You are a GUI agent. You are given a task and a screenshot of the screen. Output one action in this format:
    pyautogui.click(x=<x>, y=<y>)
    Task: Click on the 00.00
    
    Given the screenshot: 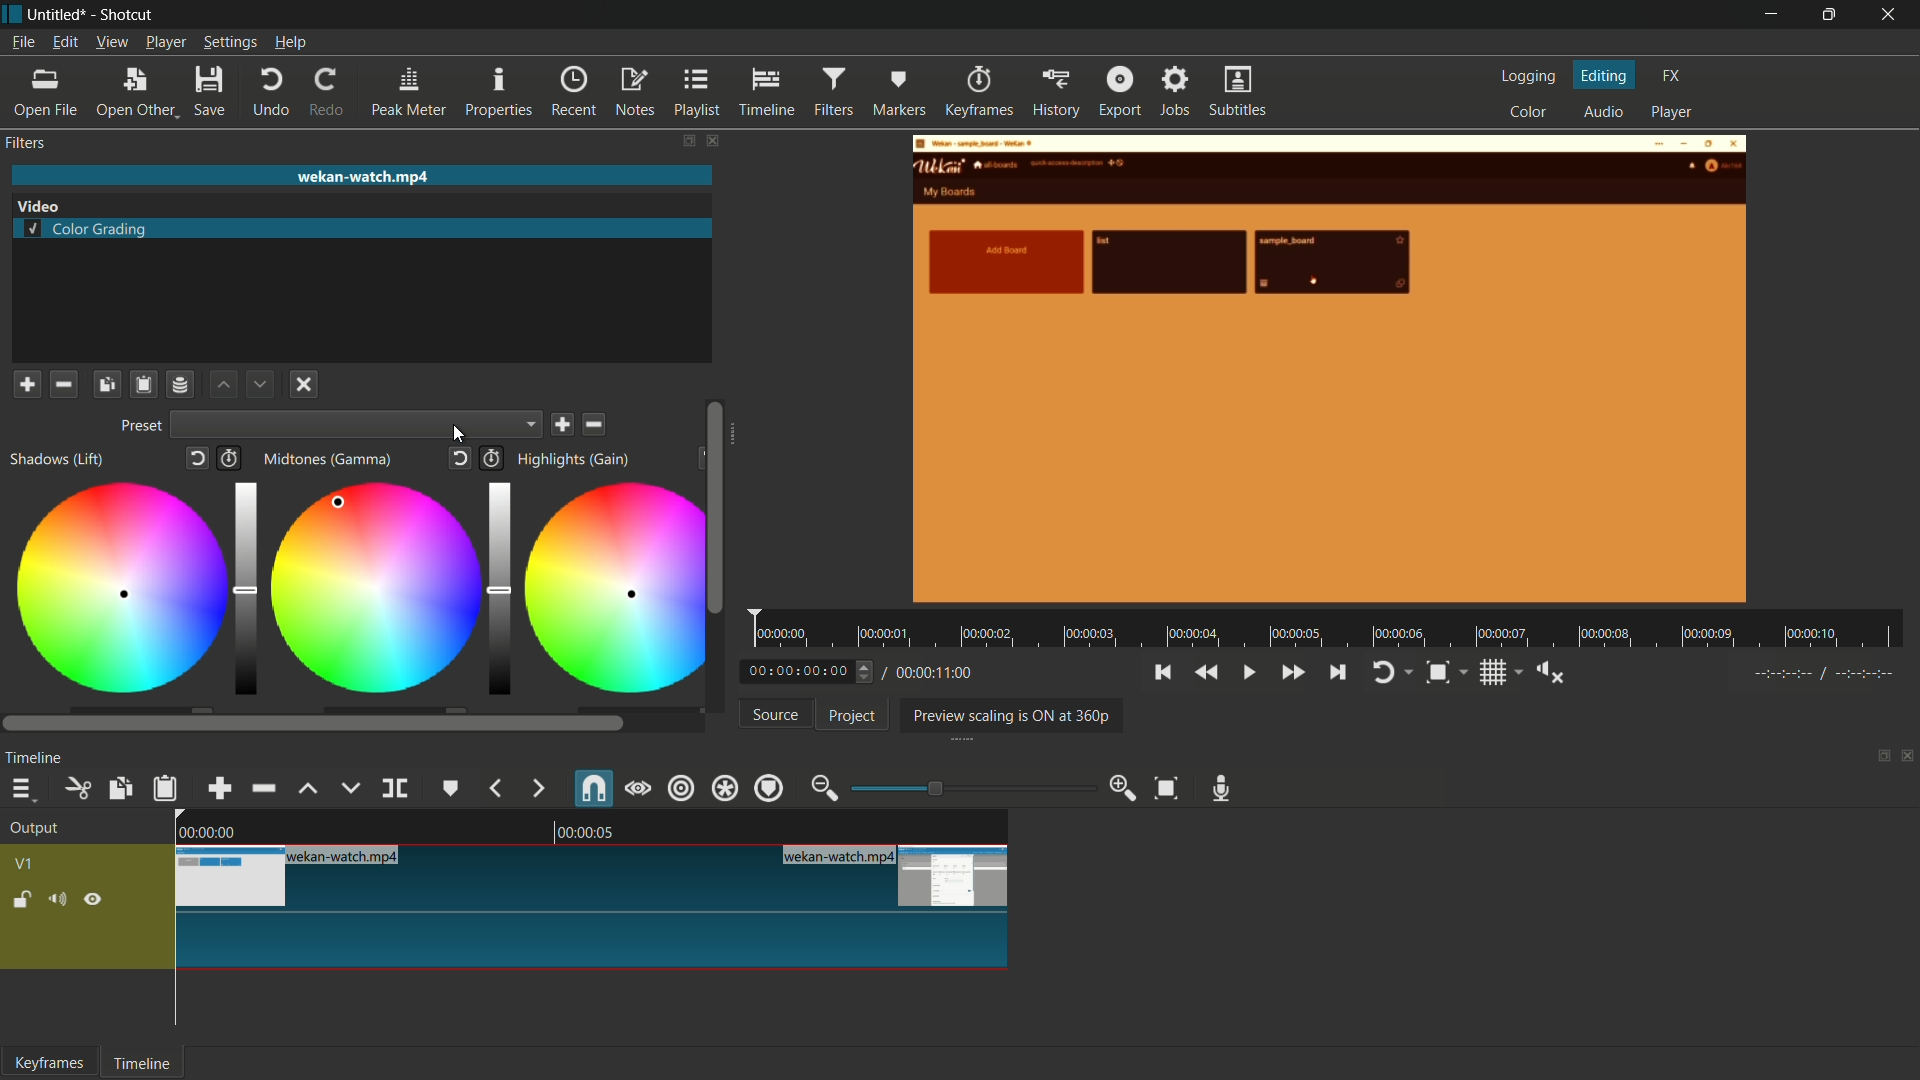 What is the action you would take?
    pyautogui.click(x=206, y=830)
    